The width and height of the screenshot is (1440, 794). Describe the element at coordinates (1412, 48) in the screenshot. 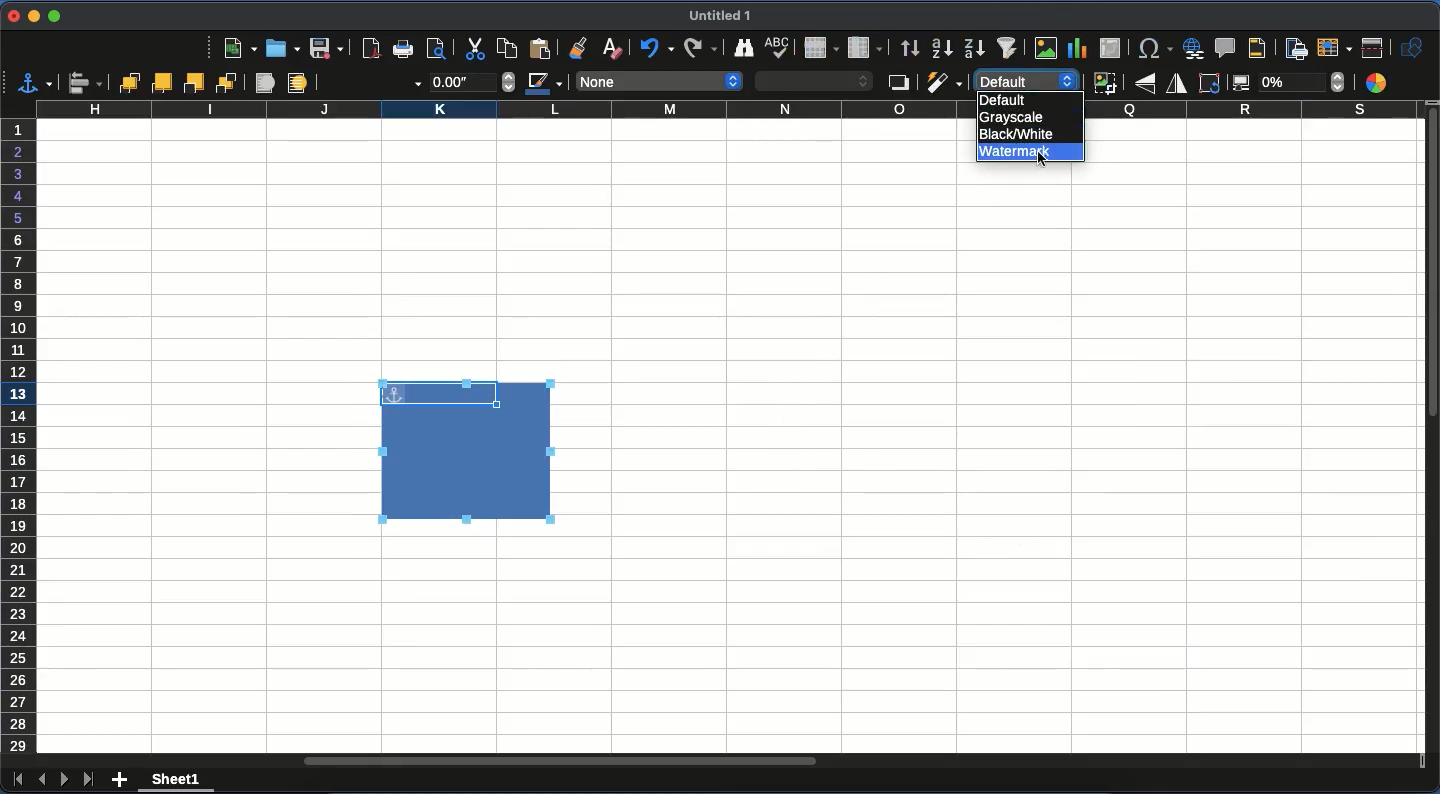

I see `show draw function` at that location.